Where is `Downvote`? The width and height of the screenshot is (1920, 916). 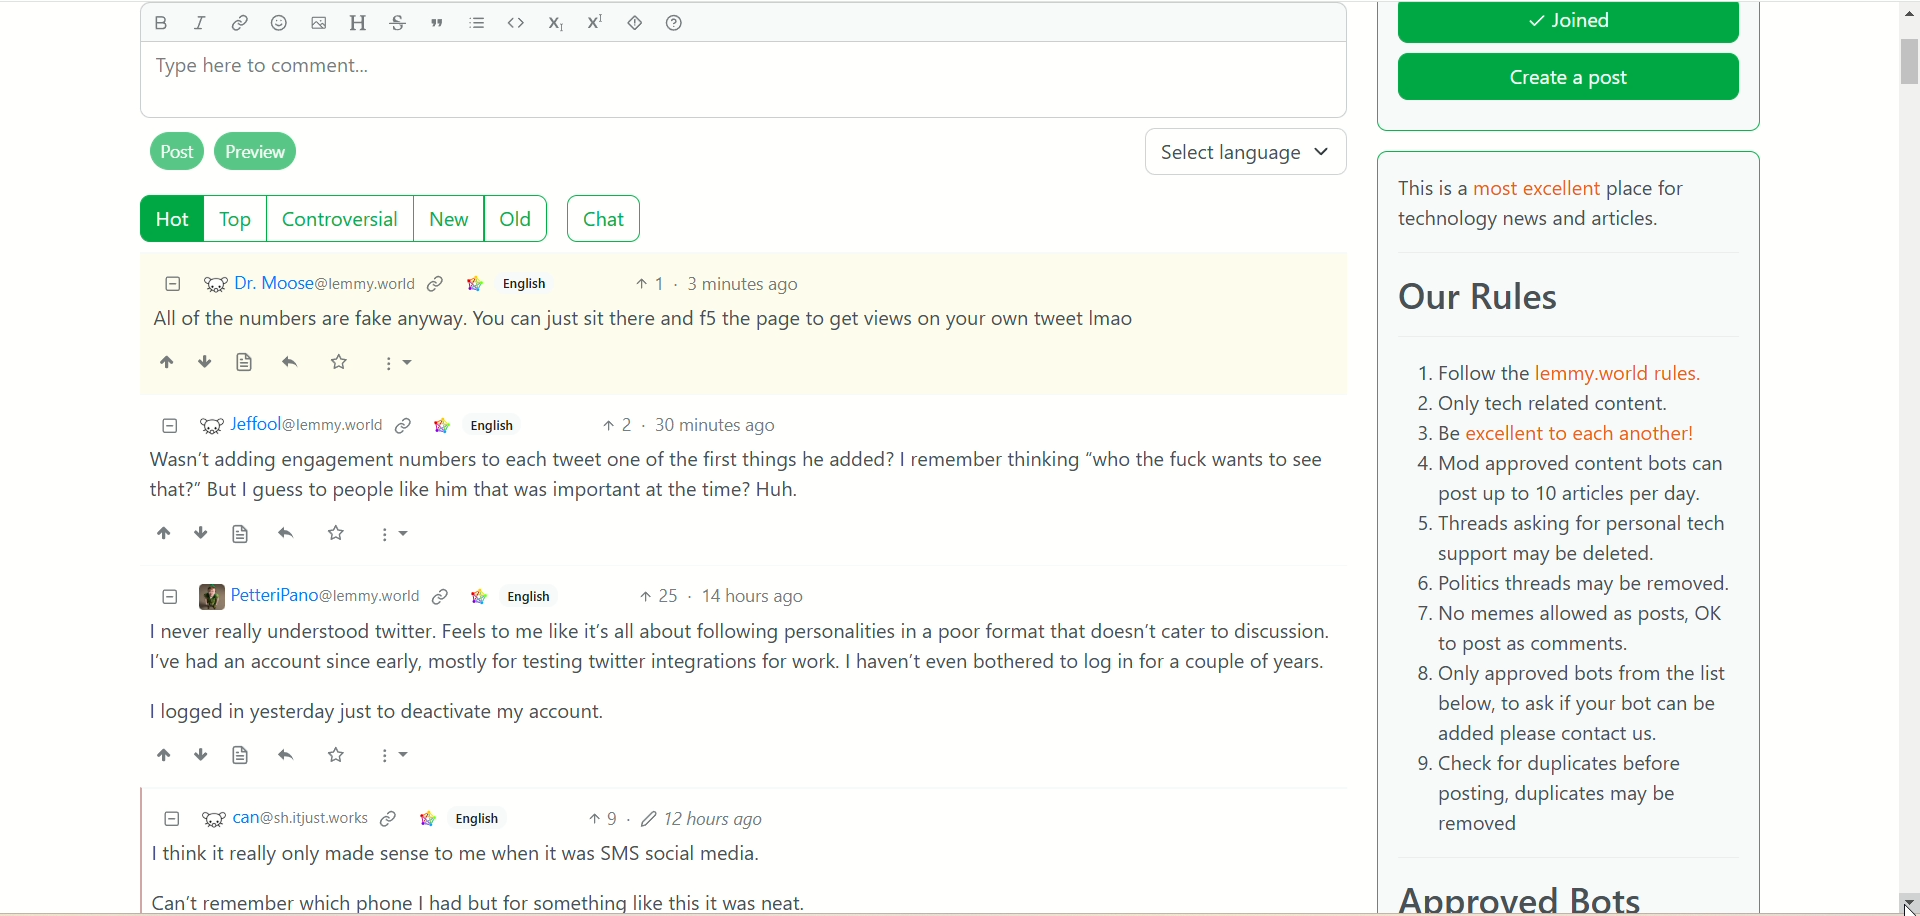
Downvote is located at coordinates (201, 532).